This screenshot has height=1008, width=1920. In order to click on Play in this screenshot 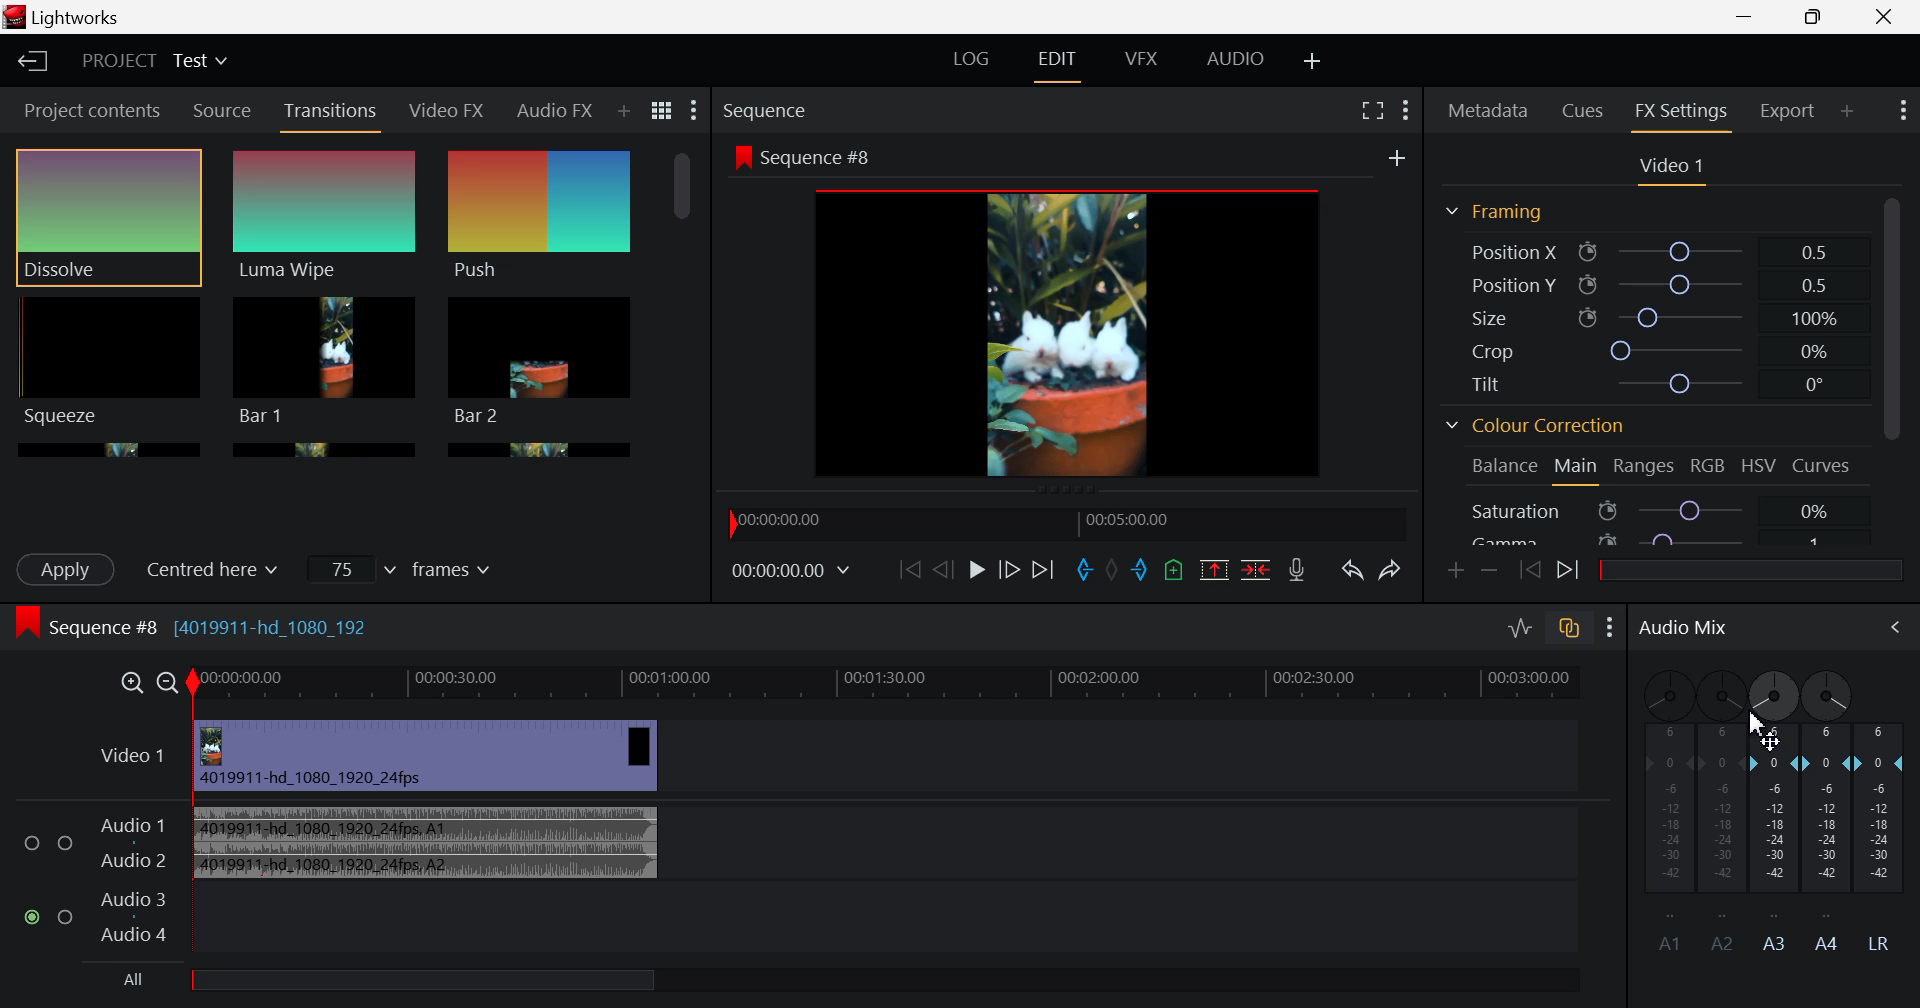, I will do `click(978, 569)`.